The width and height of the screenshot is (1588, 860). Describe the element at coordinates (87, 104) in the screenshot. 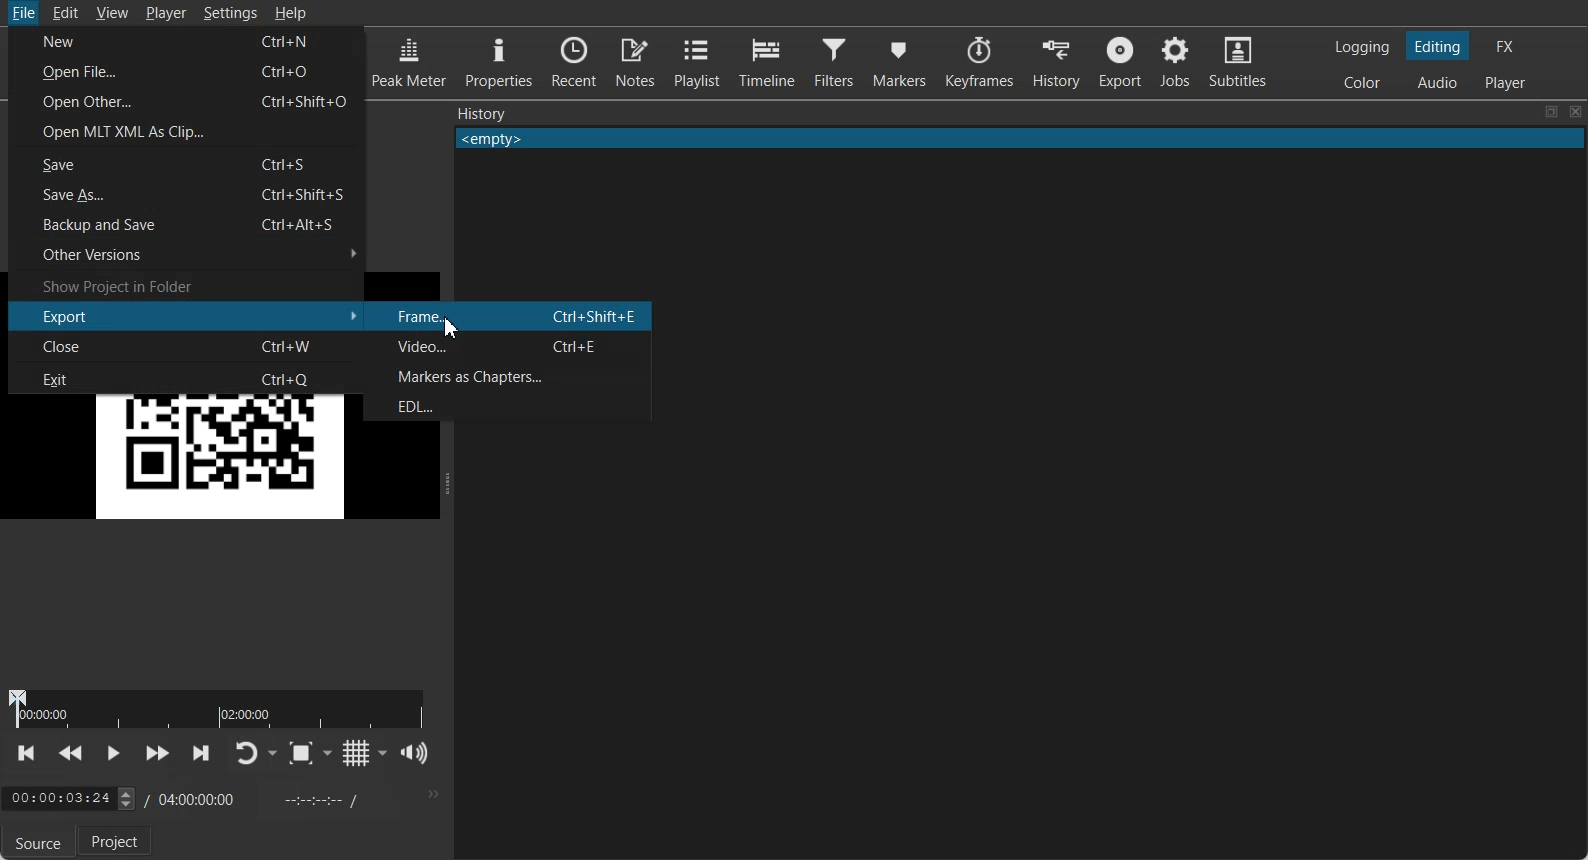

I see `Open Other` at that location.